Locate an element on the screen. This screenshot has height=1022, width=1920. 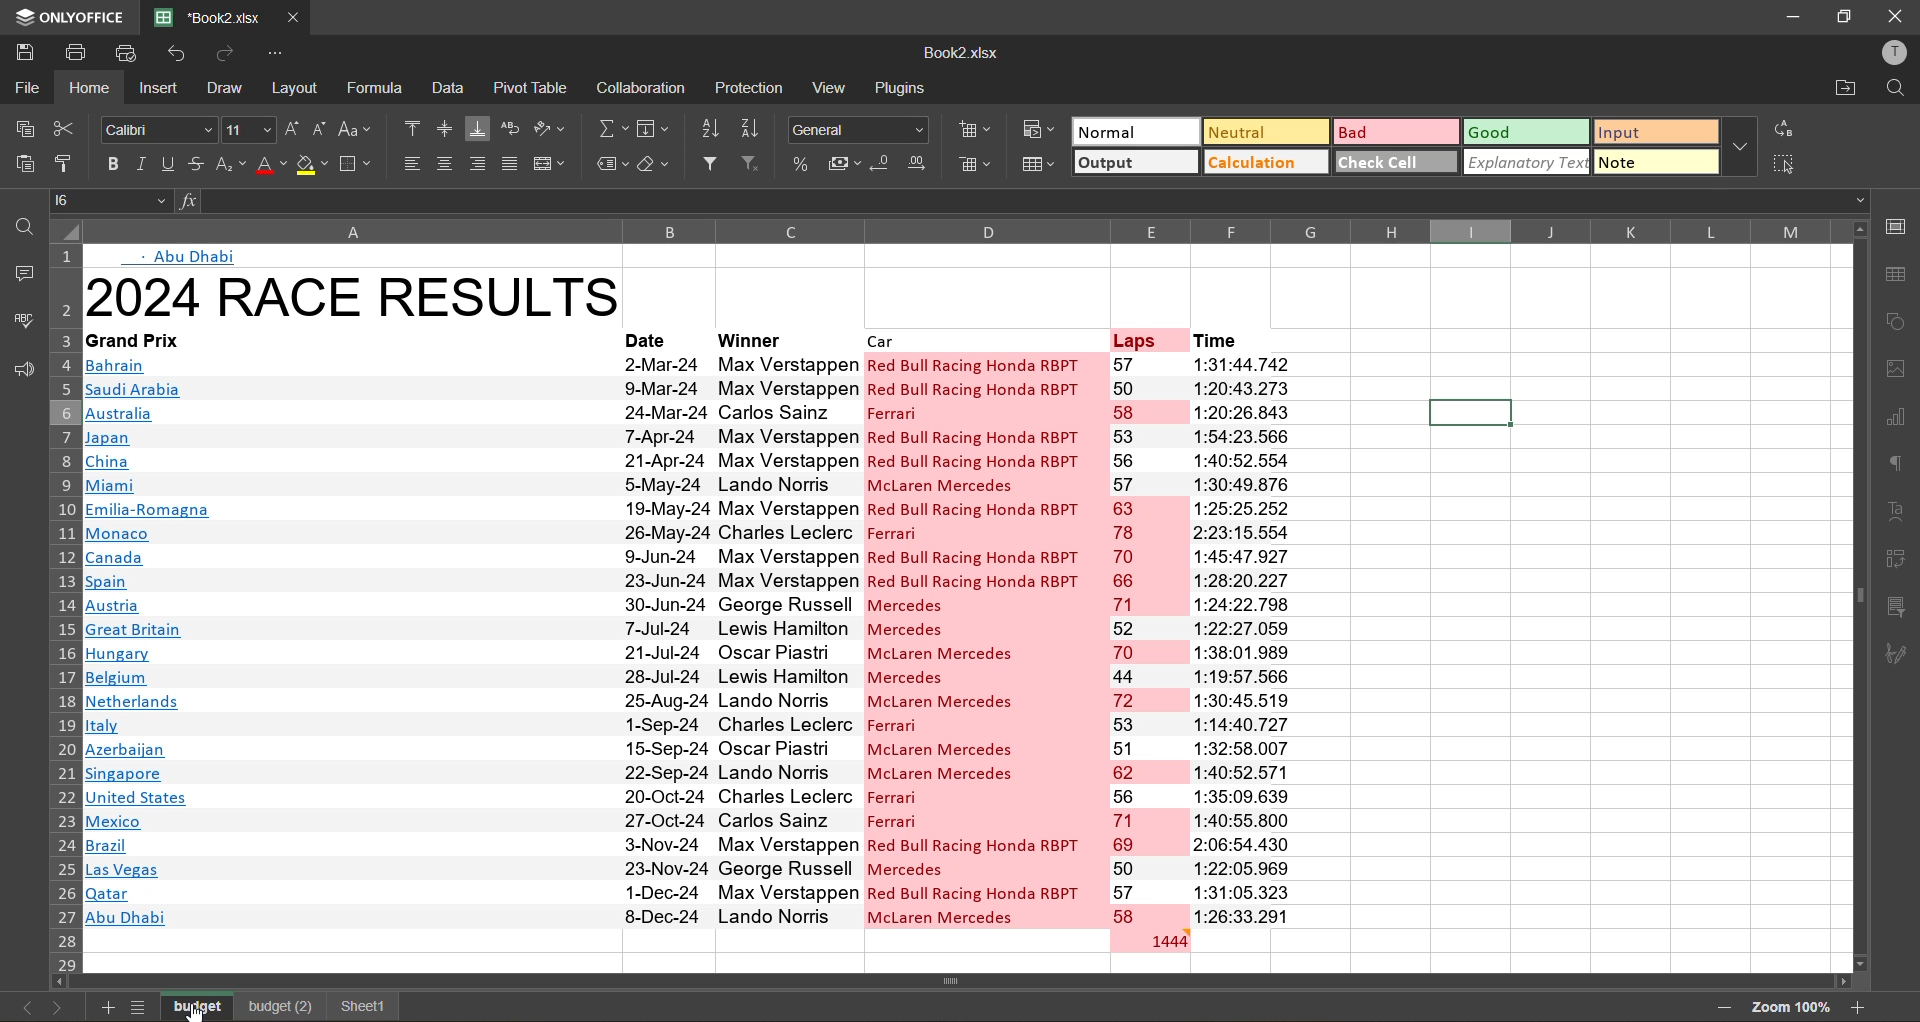
table is located at coordinates (1901, 274).